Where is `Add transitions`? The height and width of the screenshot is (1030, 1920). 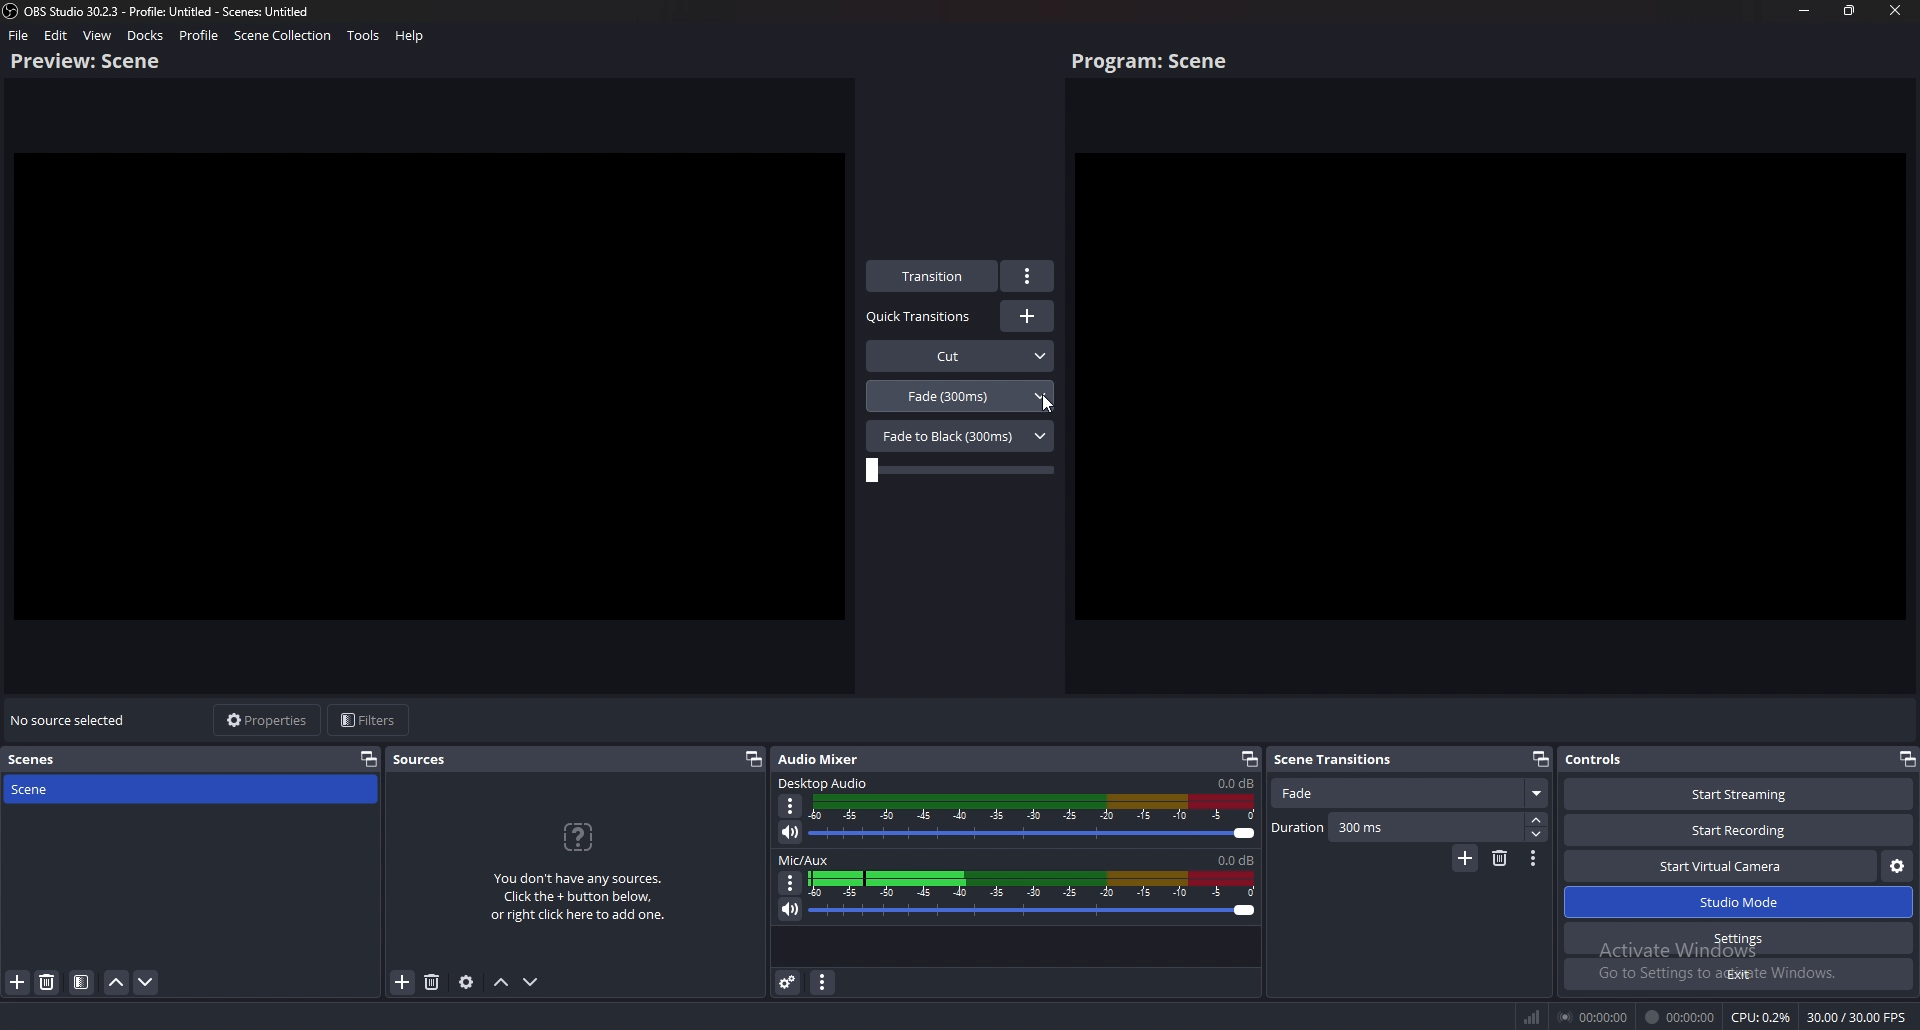
Add transitions is located at coordinates (1027, 316).